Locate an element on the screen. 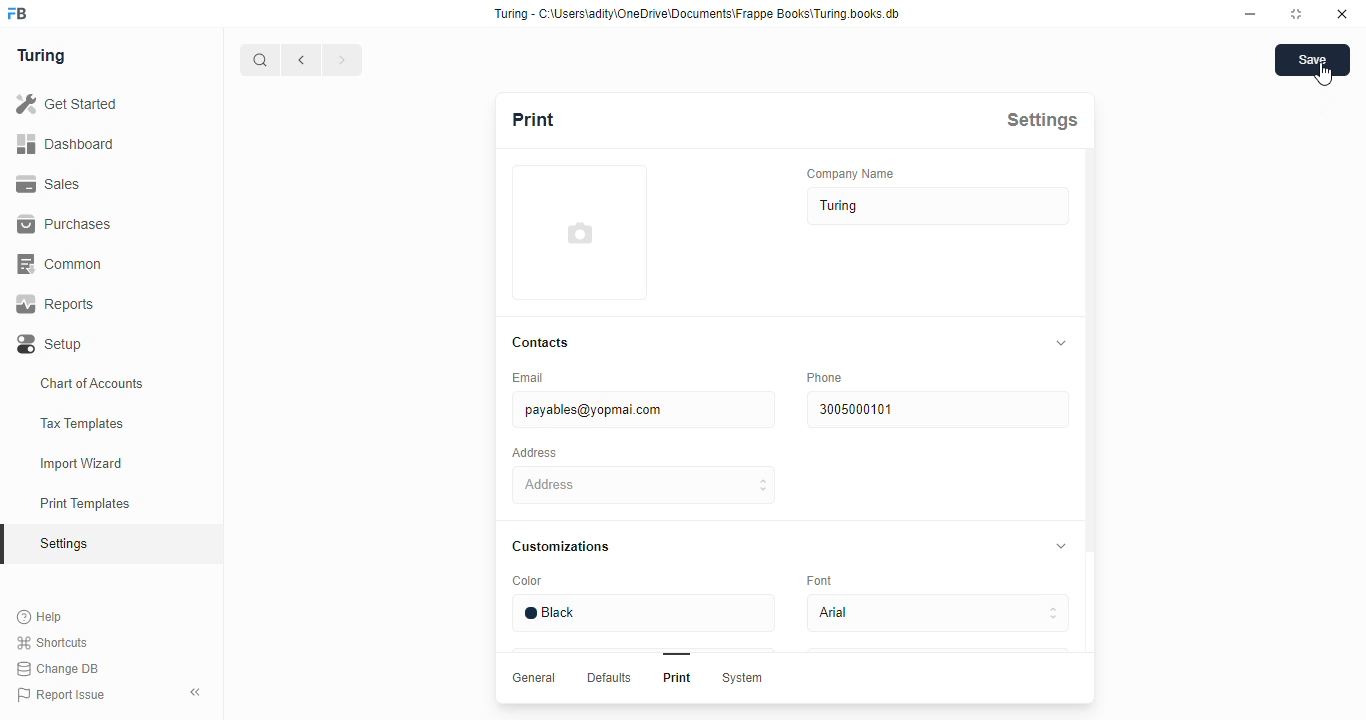 This screenshot has height=720, width=1366. add profile image is located at coordinates (585, 236).